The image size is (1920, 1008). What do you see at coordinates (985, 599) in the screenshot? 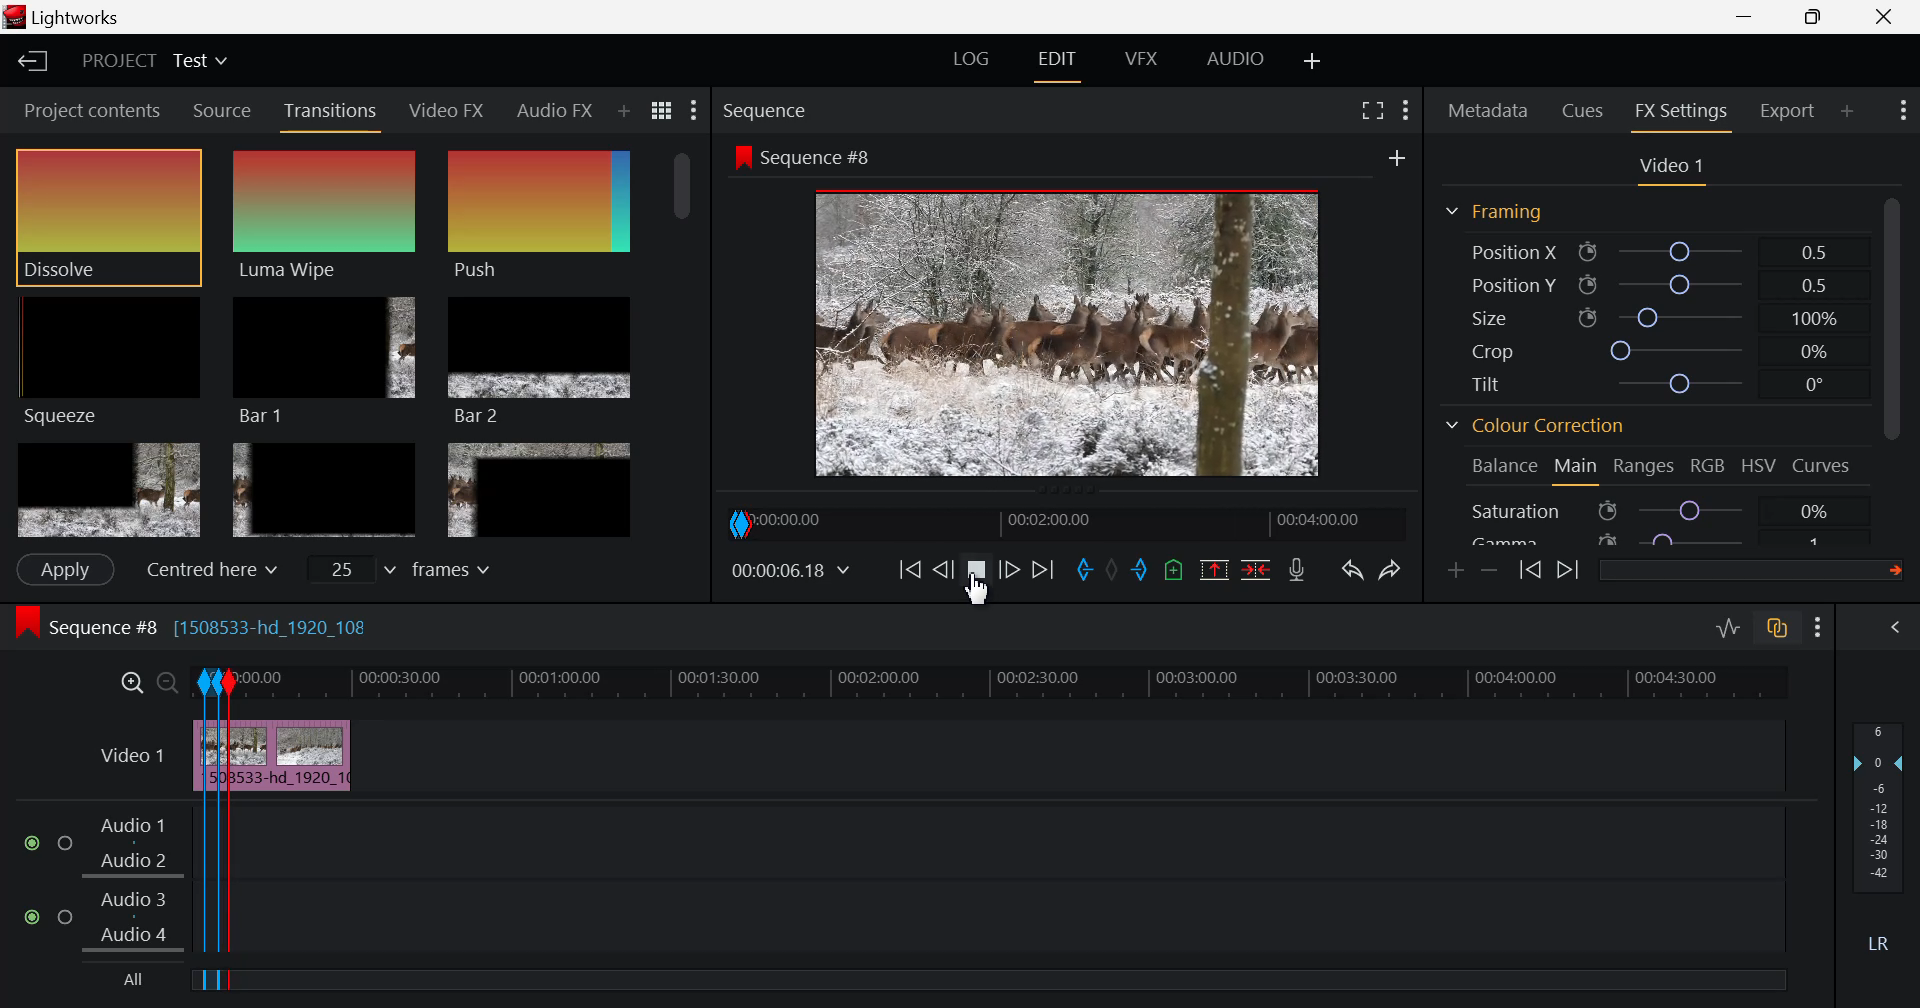
I see `Cursor` at bounding box center [985, 599].